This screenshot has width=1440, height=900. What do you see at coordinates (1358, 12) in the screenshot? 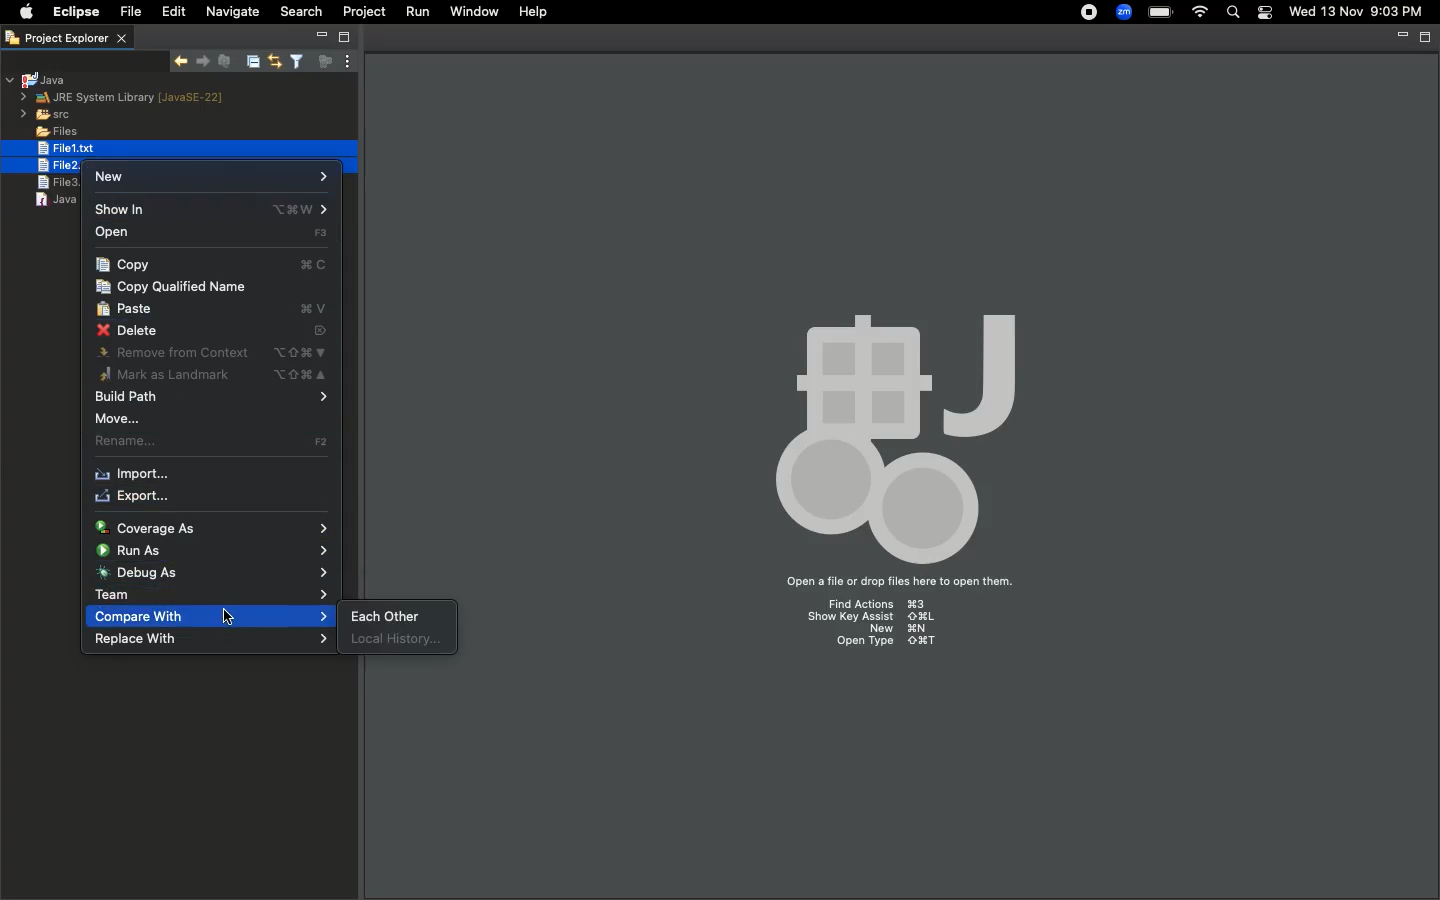
I see `Date/time` at bounding box center [1358, 12].